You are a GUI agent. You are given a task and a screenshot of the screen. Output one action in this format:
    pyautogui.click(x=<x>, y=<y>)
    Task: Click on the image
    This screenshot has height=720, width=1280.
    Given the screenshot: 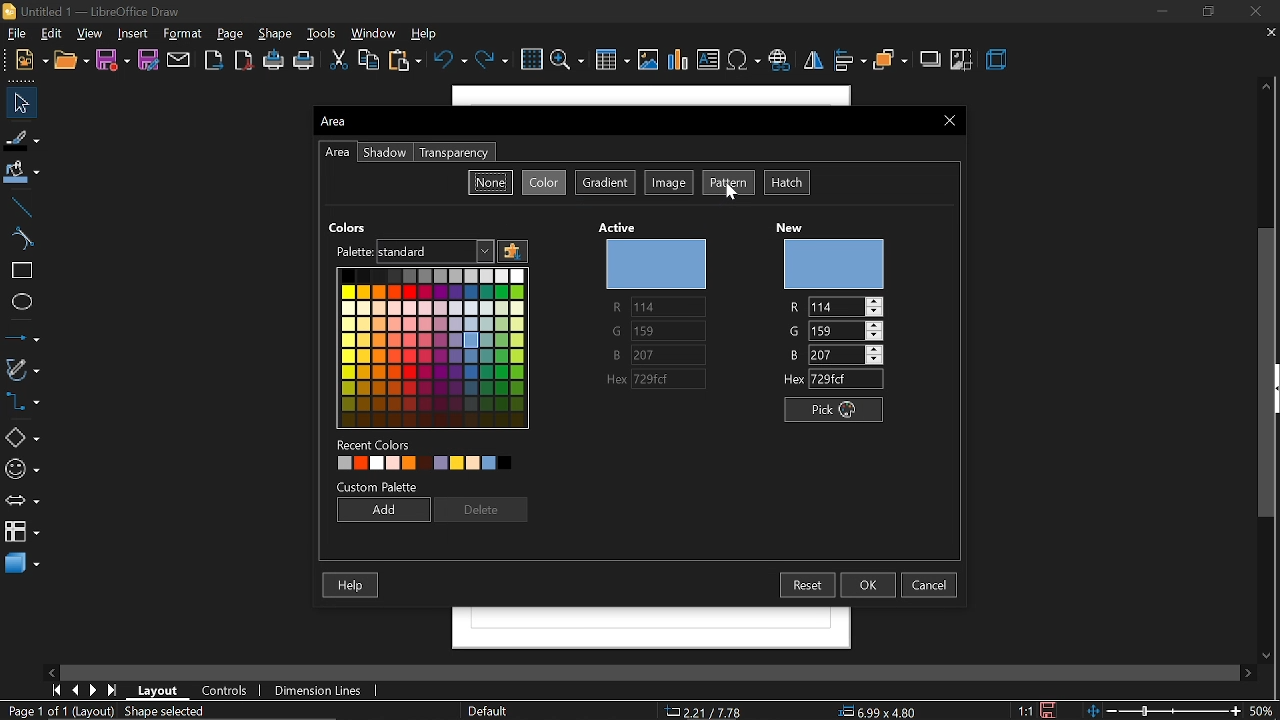 What is the action you would take?
    pyautogui.click(x=668, y=184)
    